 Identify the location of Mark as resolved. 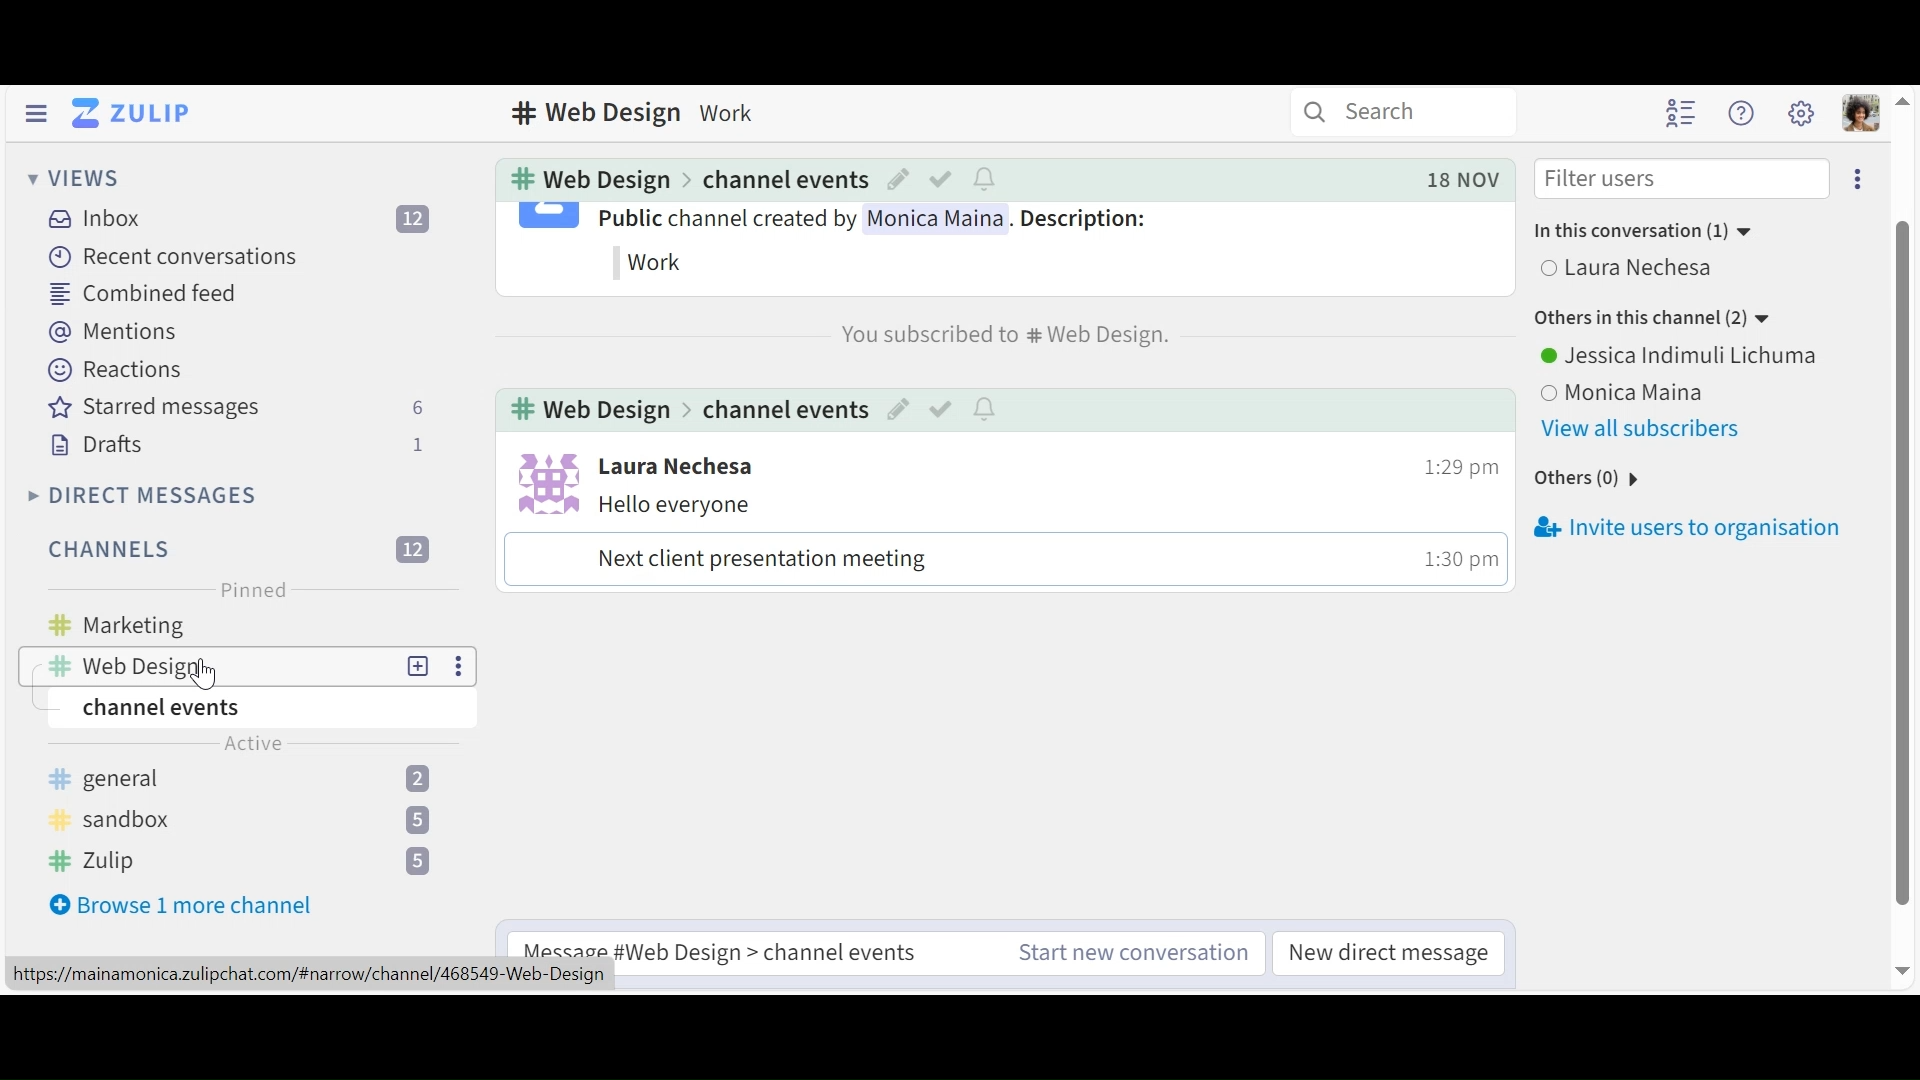
(943, 179).